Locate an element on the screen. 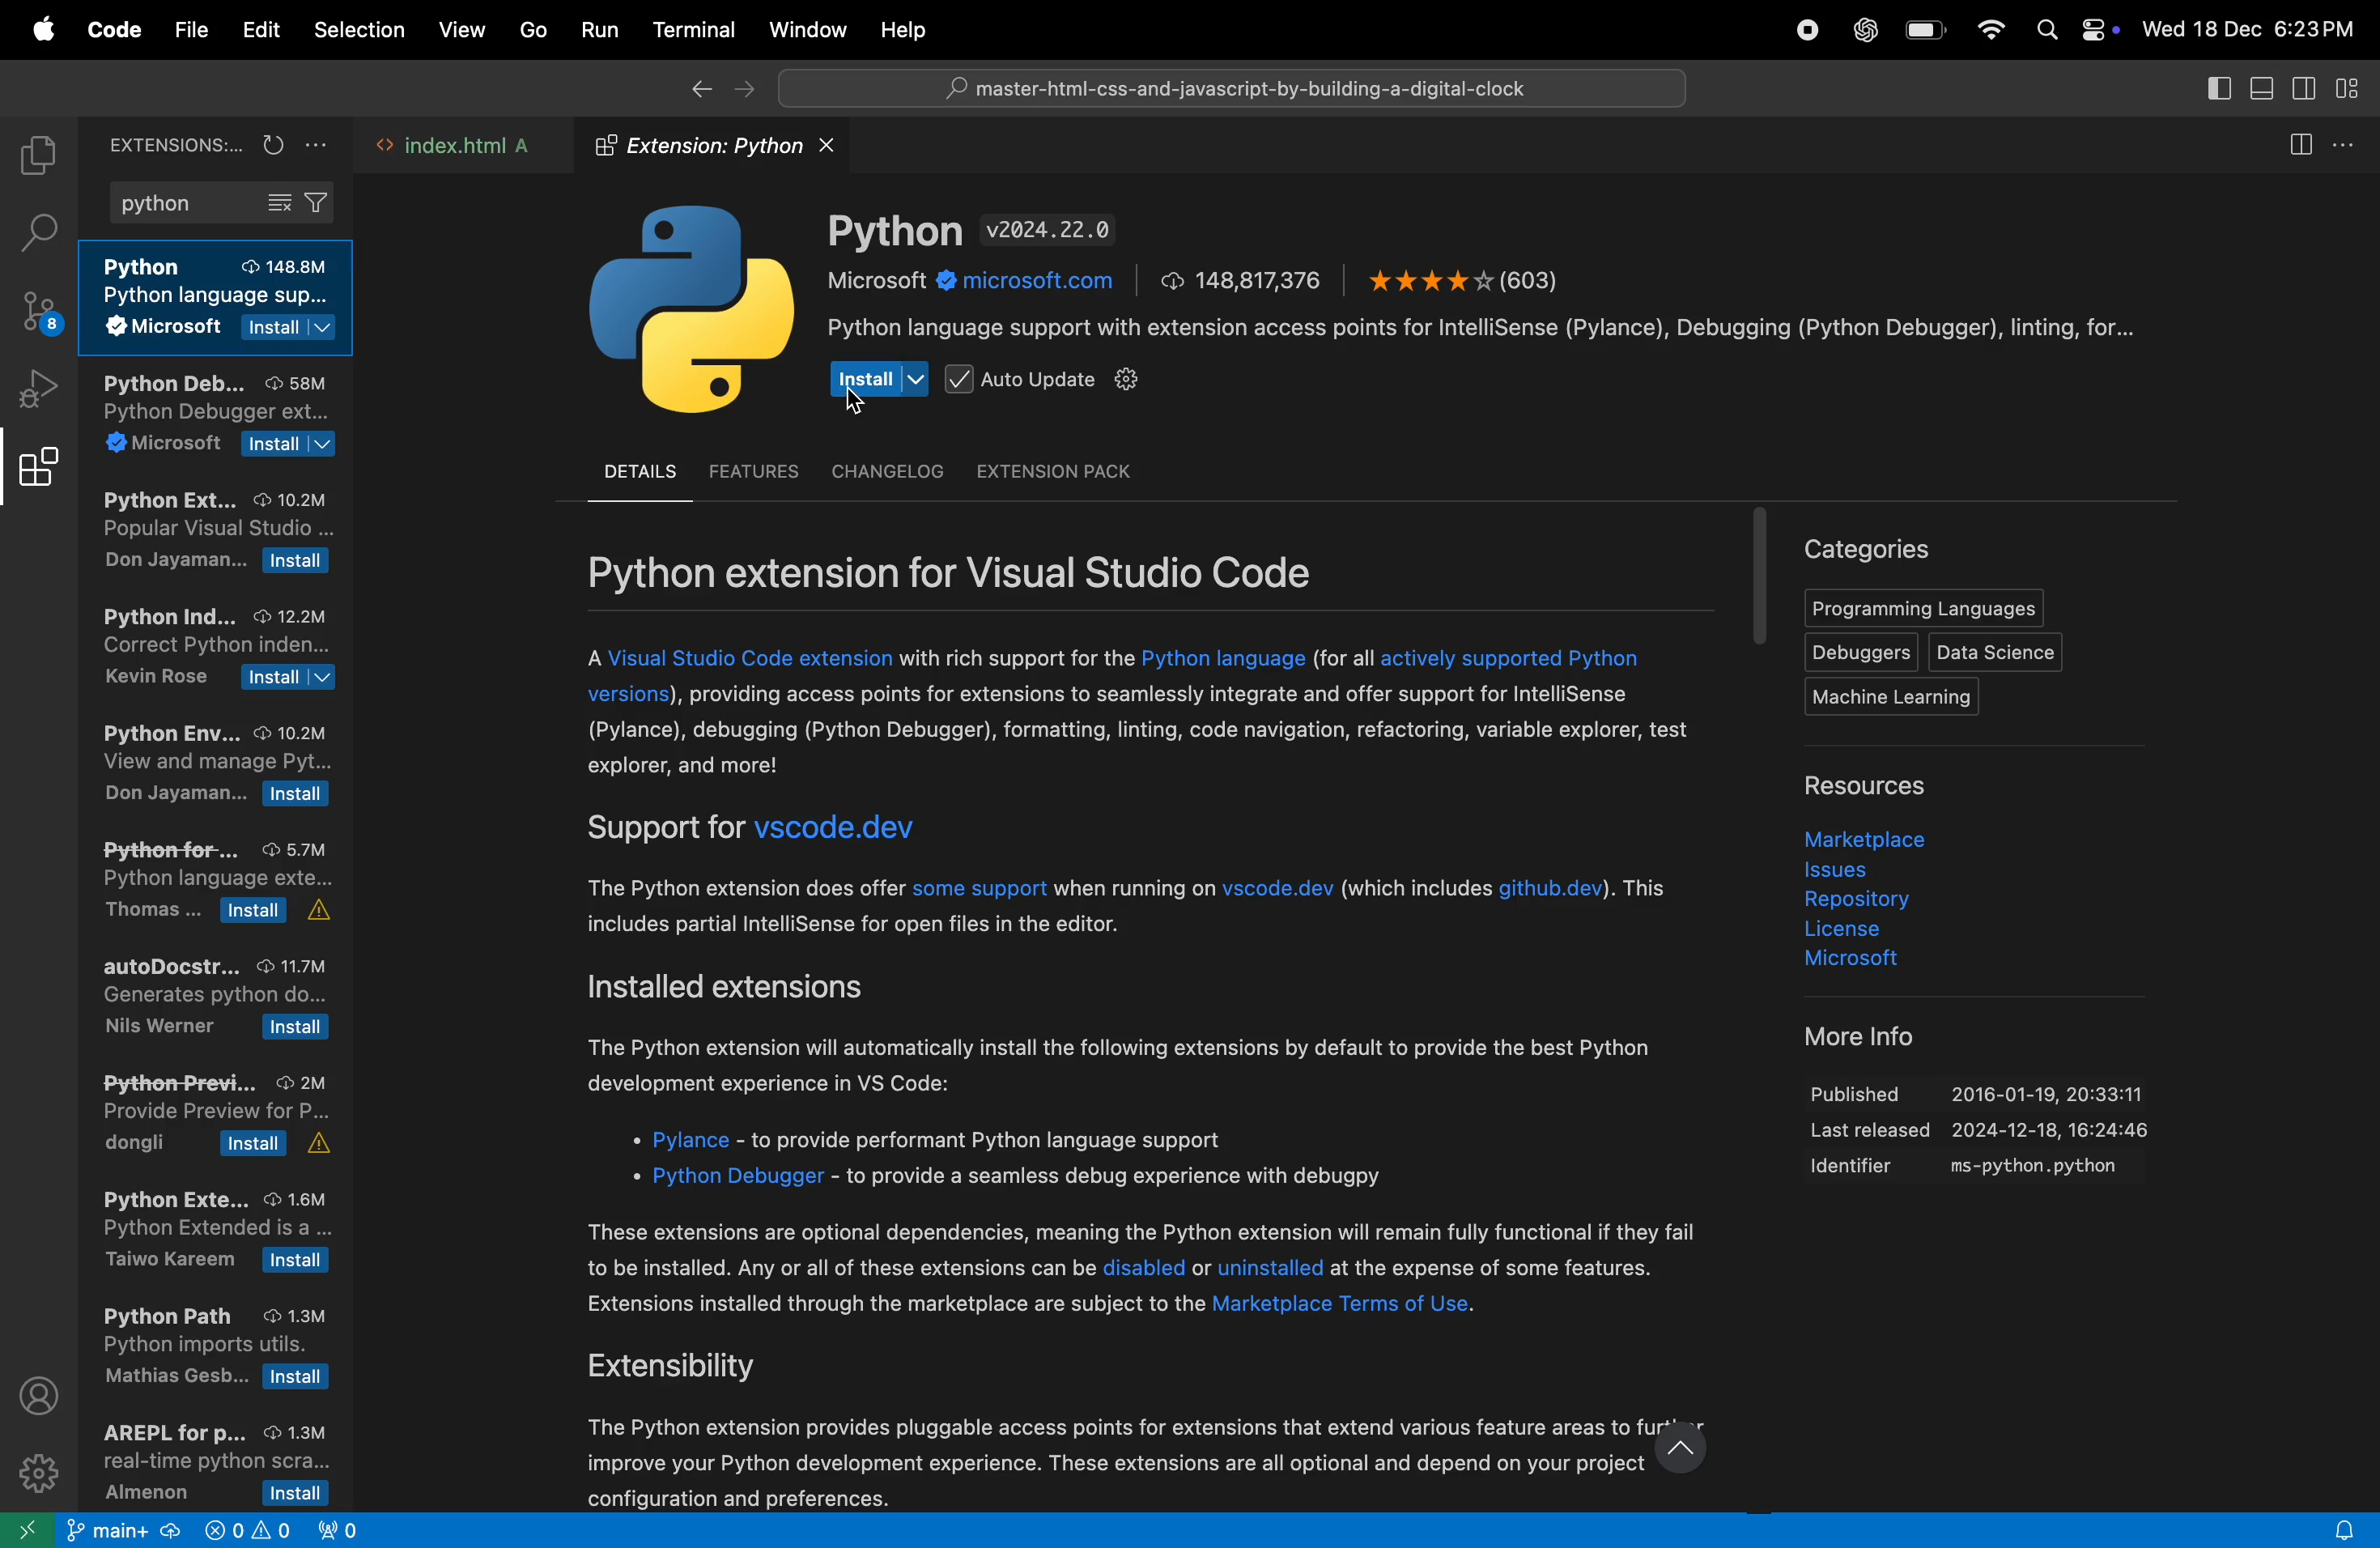 The height and width of the screenshot is (1548, 2380). respository is located at coordinates (1869, 902).